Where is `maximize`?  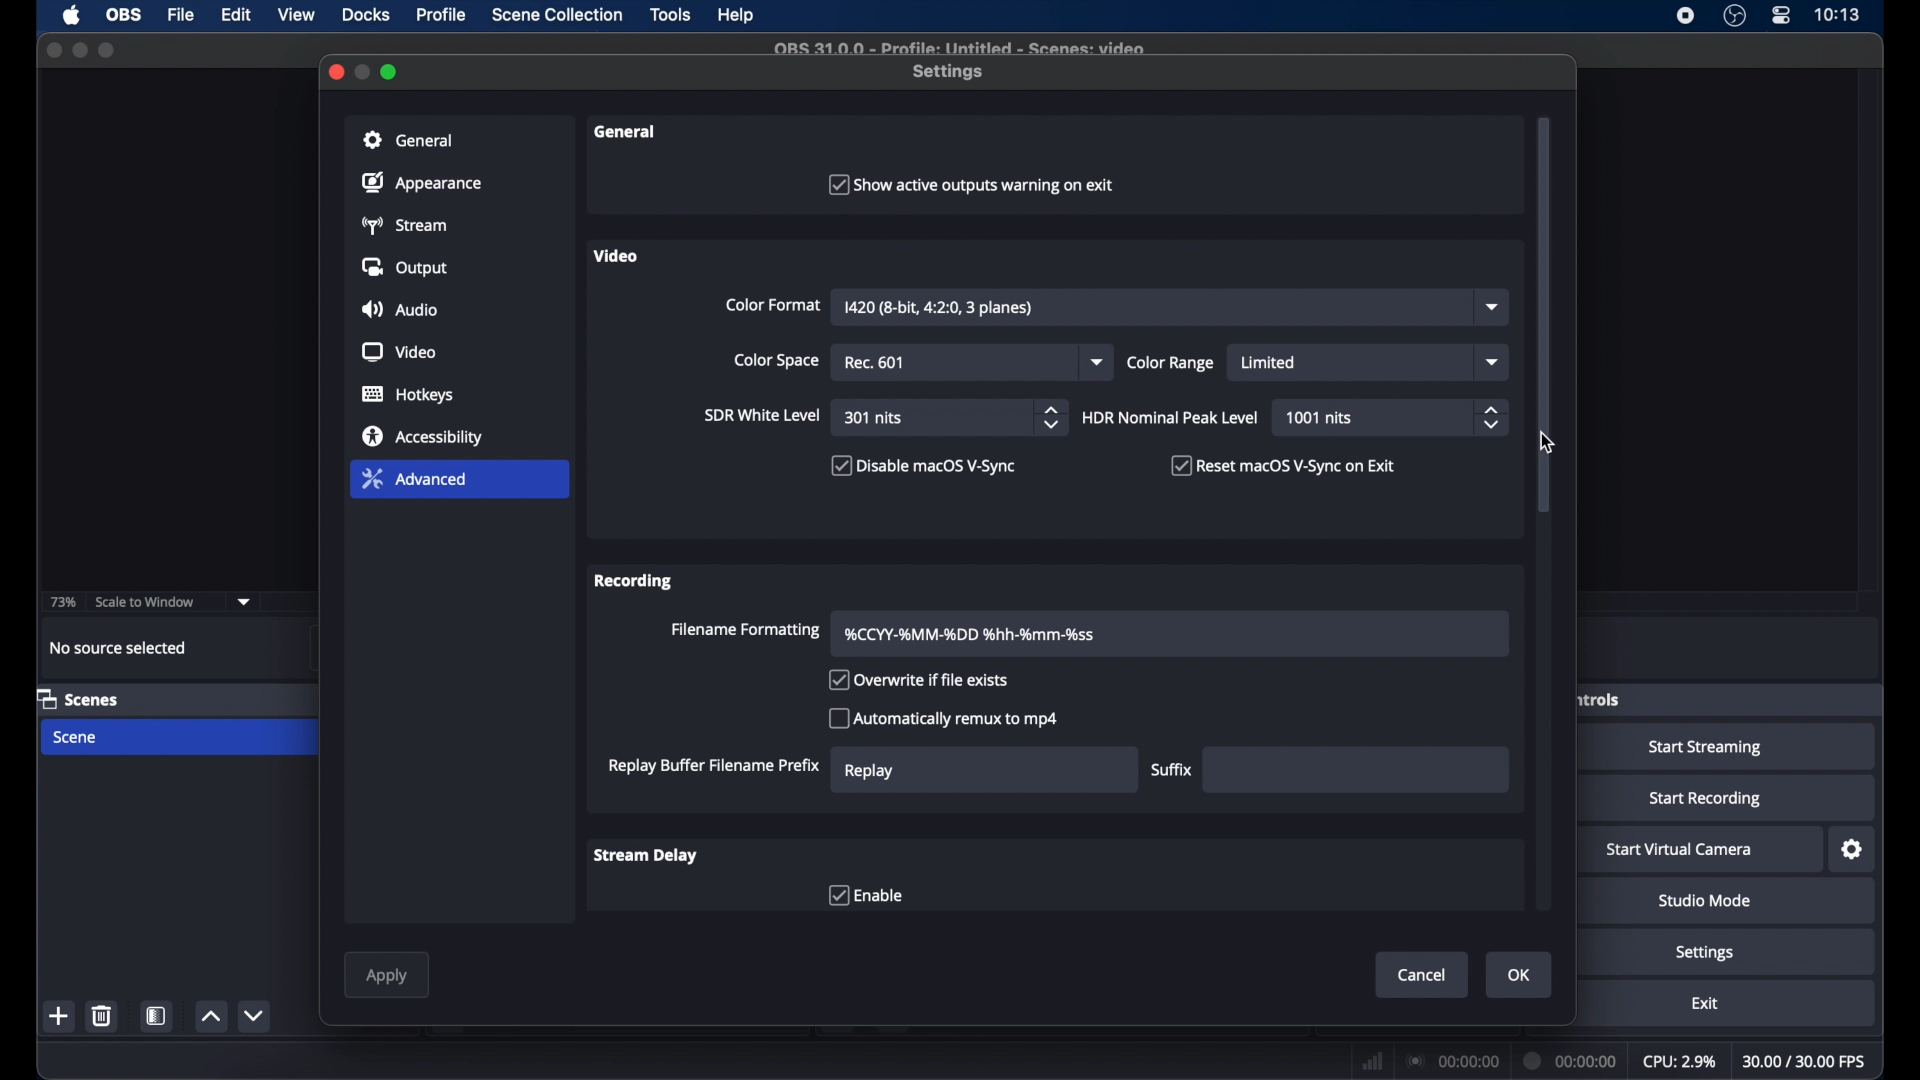 maximize is located at coordinates (109, 50).